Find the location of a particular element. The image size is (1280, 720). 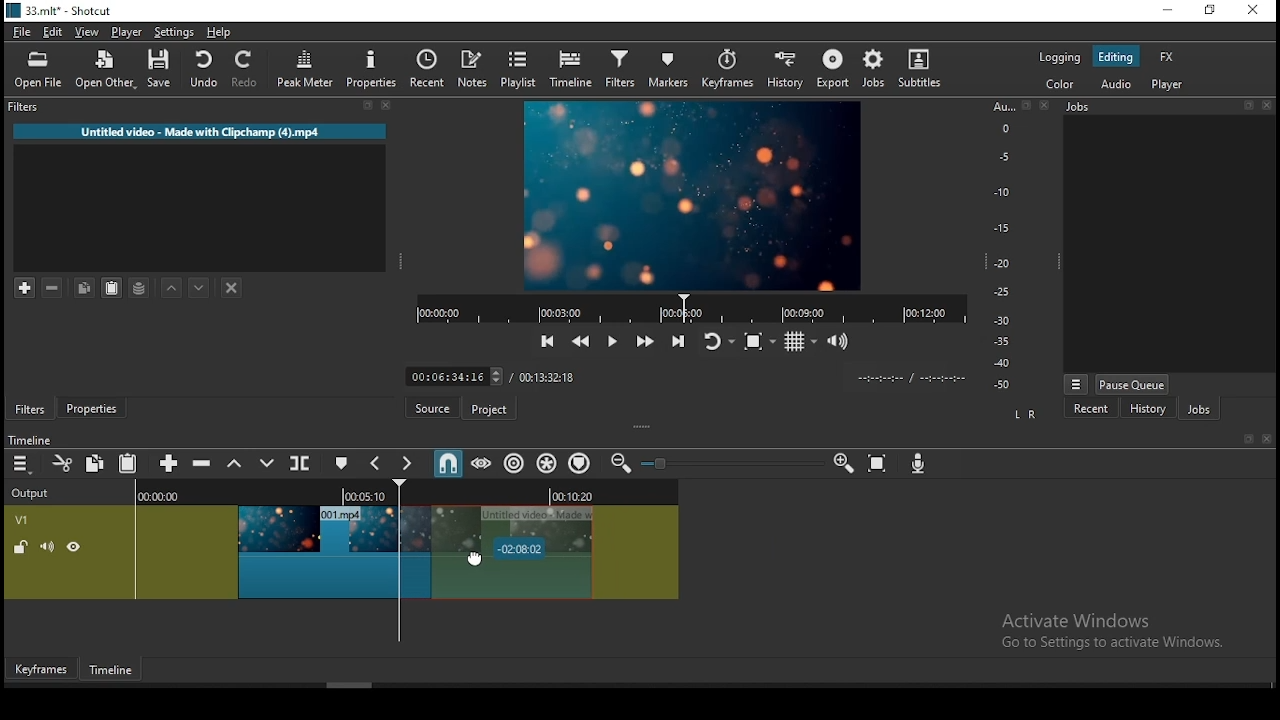

zoom timeline out is located at coordinates (618, 464).